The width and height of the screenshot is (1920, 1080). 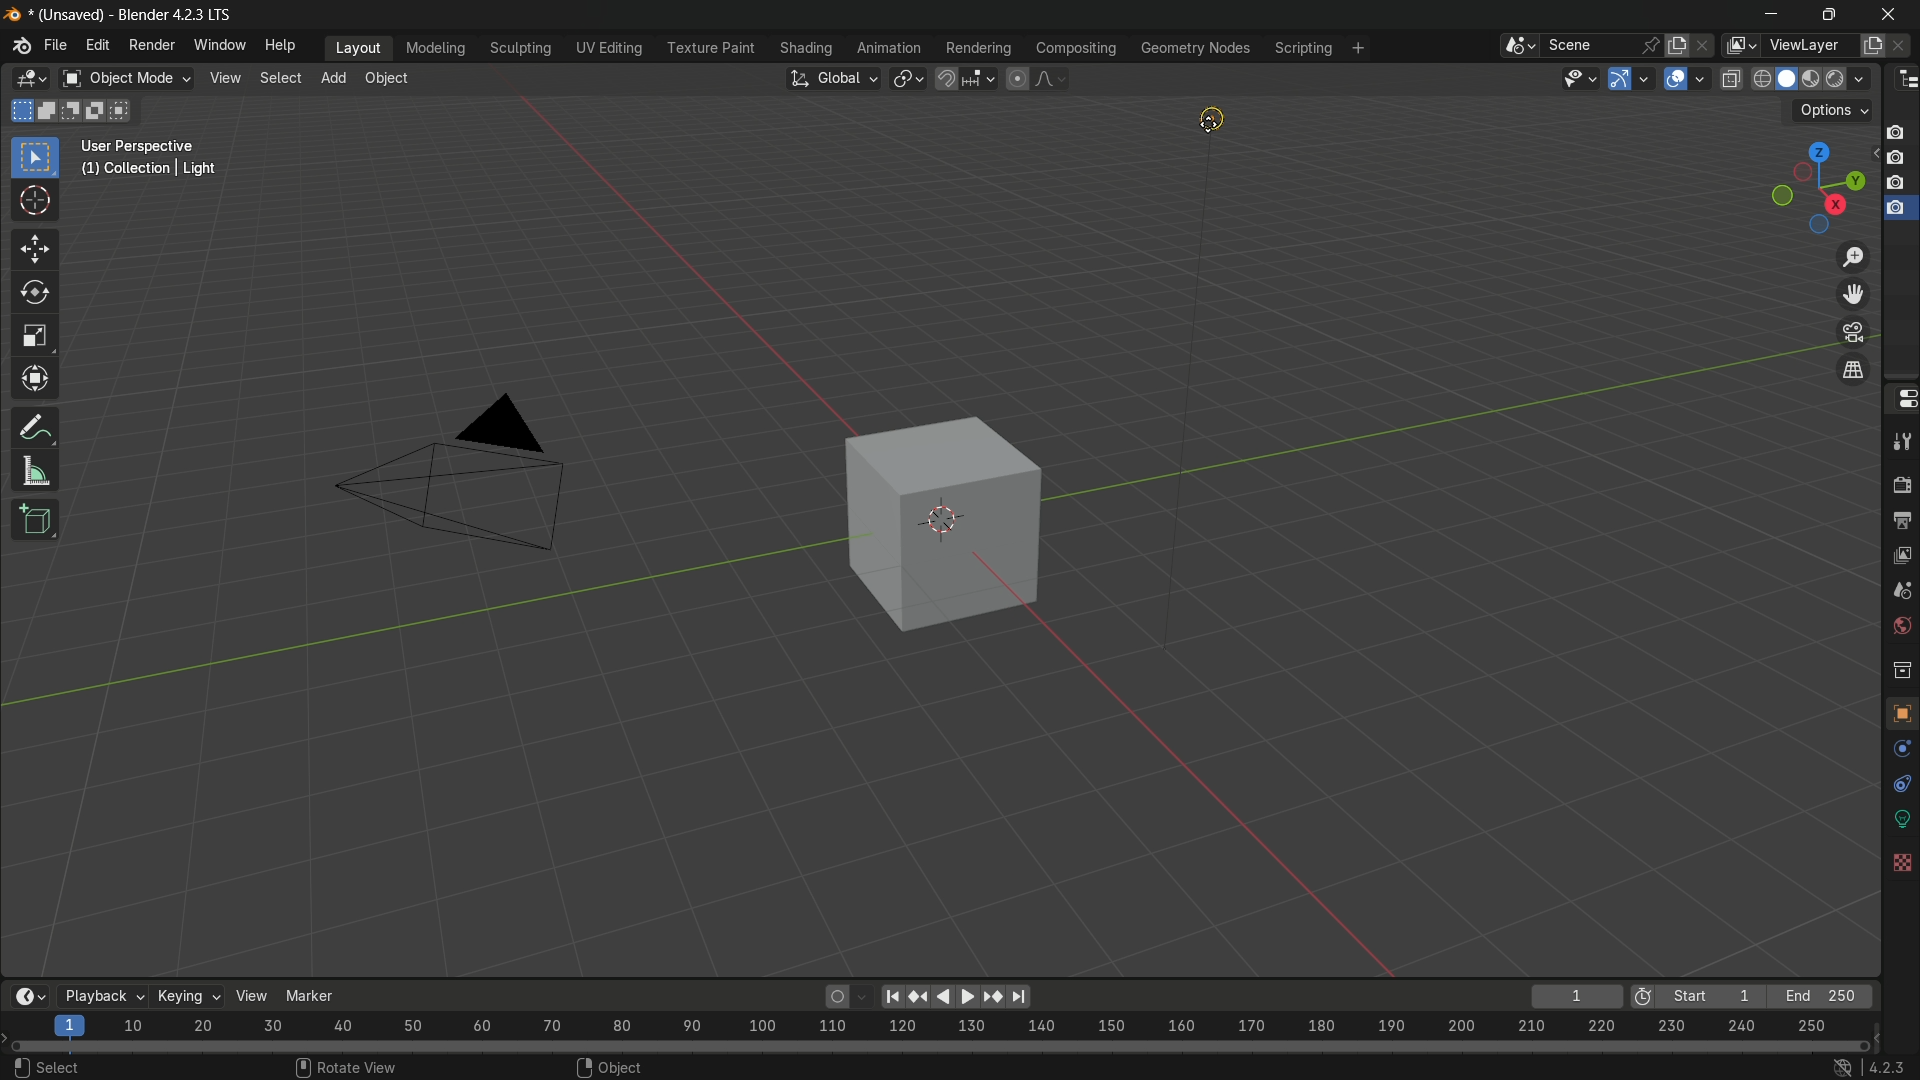 What do you see at coordinates (1902, 445) in the screenshot?
I see `tools` at bounding box center [1902, 445].